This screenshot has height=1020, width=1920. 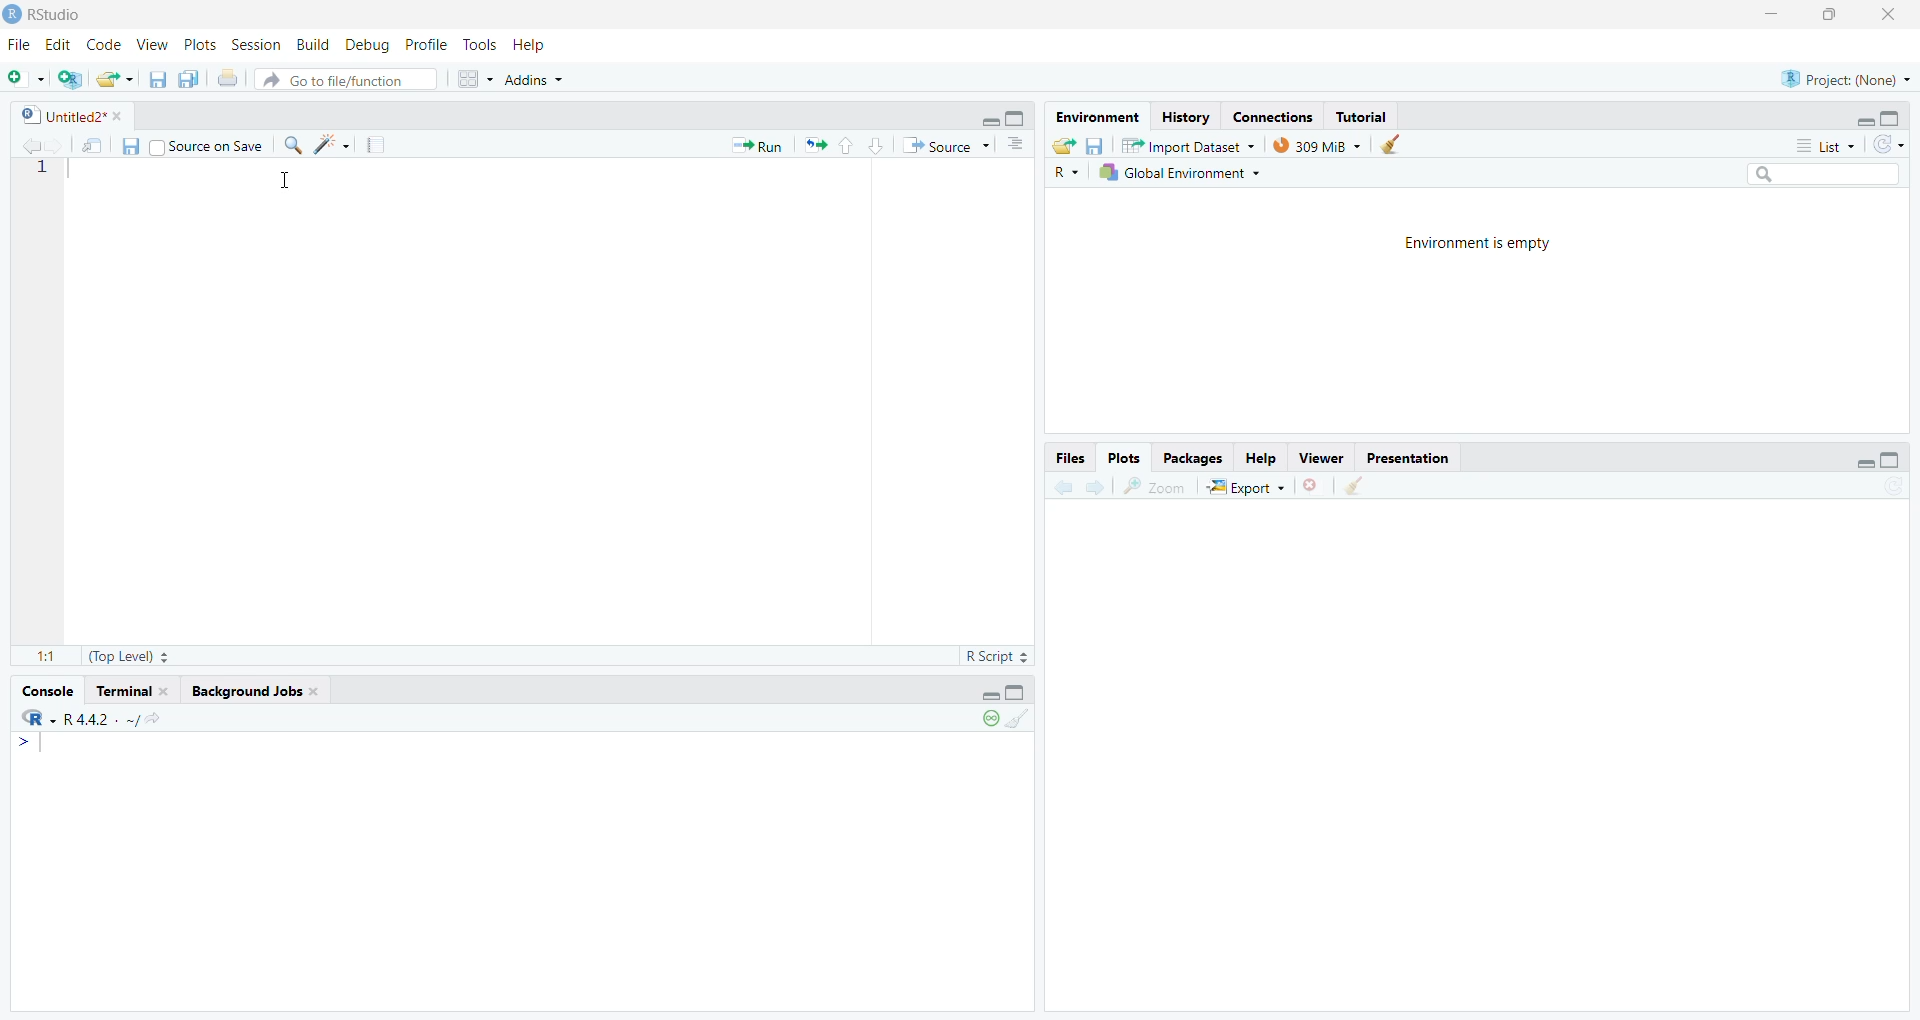 What do you see at coordinates (66, 79) in the screenshot?
I see `add script` at bounding box center [66, 79].